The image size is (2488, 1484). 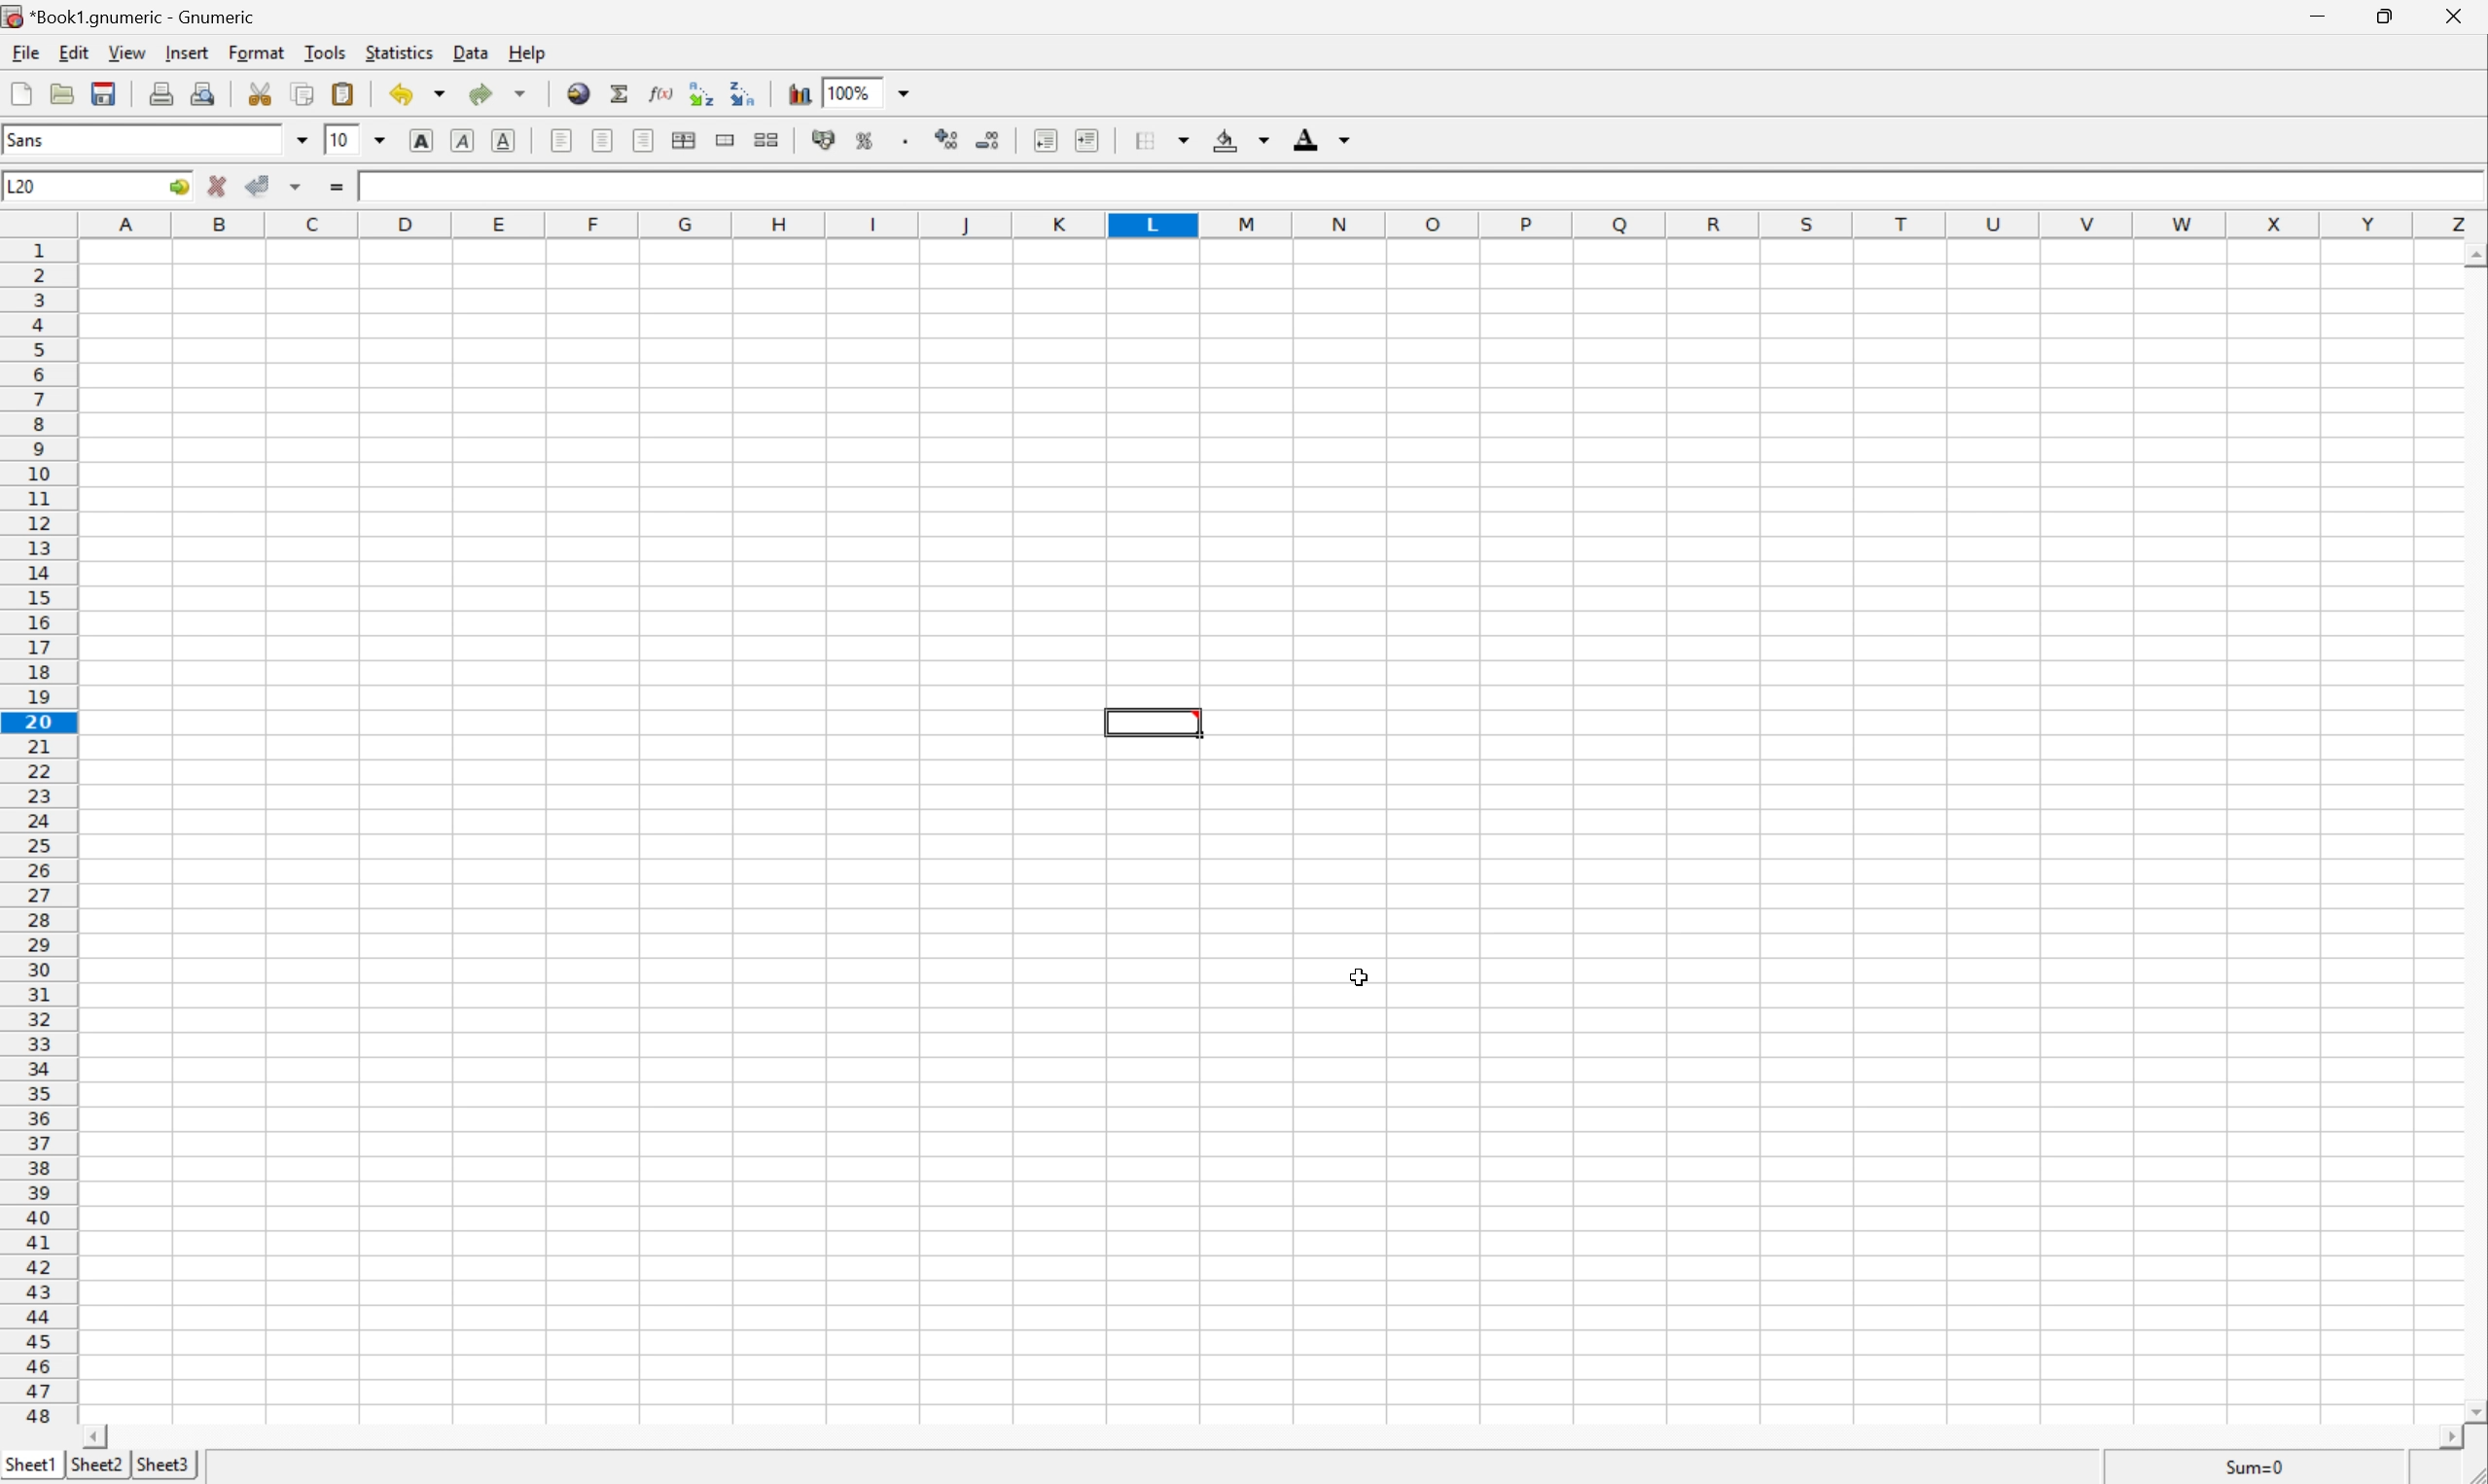 I want to click on Drop Down, so click(x=905, y=91).